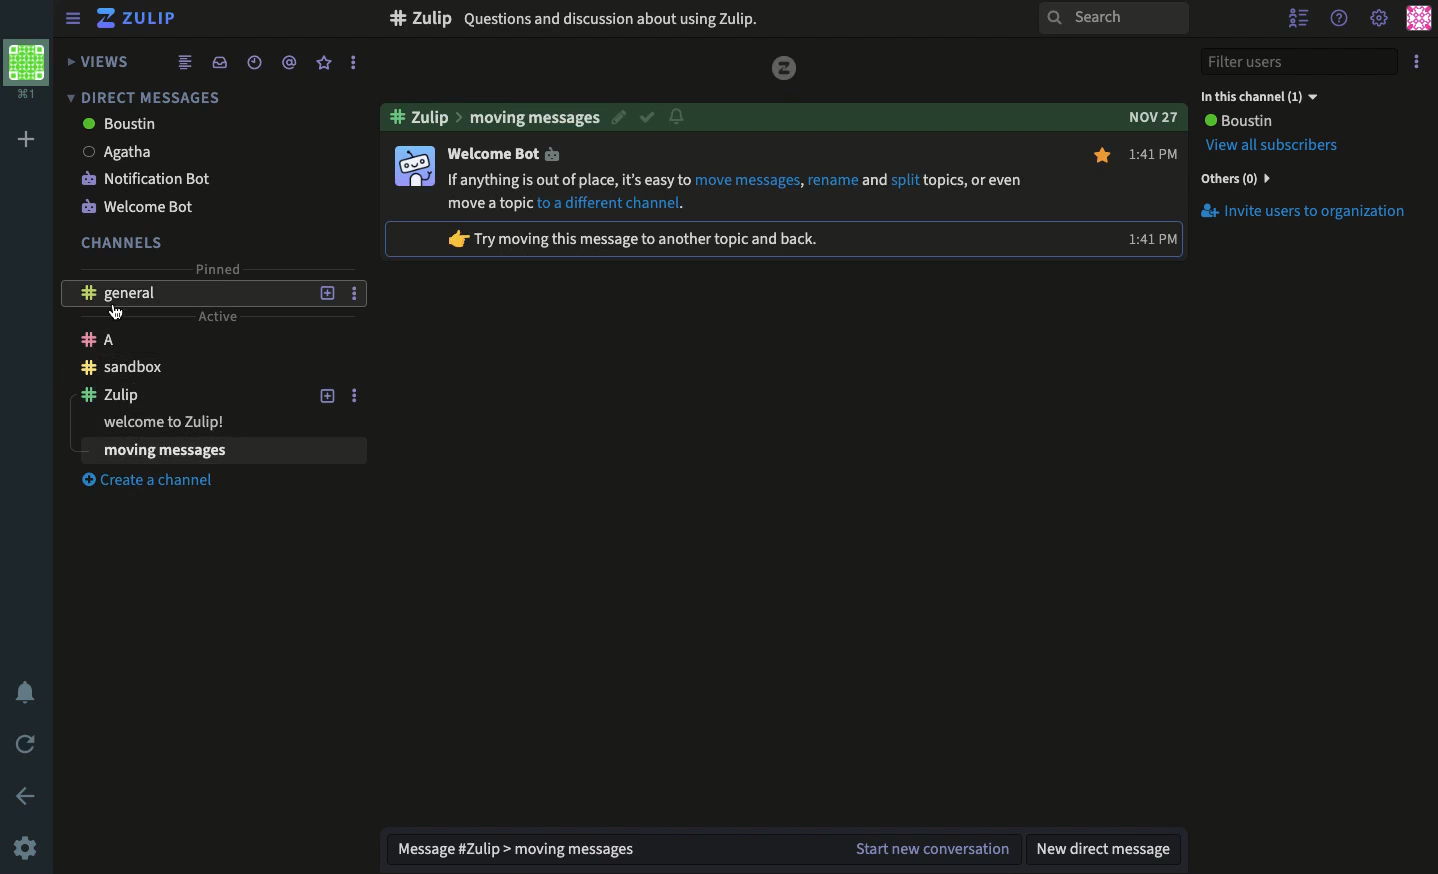 This screenshot has height=874, width=1438. Describe the element at coordinates (25, 67) in the screenshot. I see `Profile` at that location.